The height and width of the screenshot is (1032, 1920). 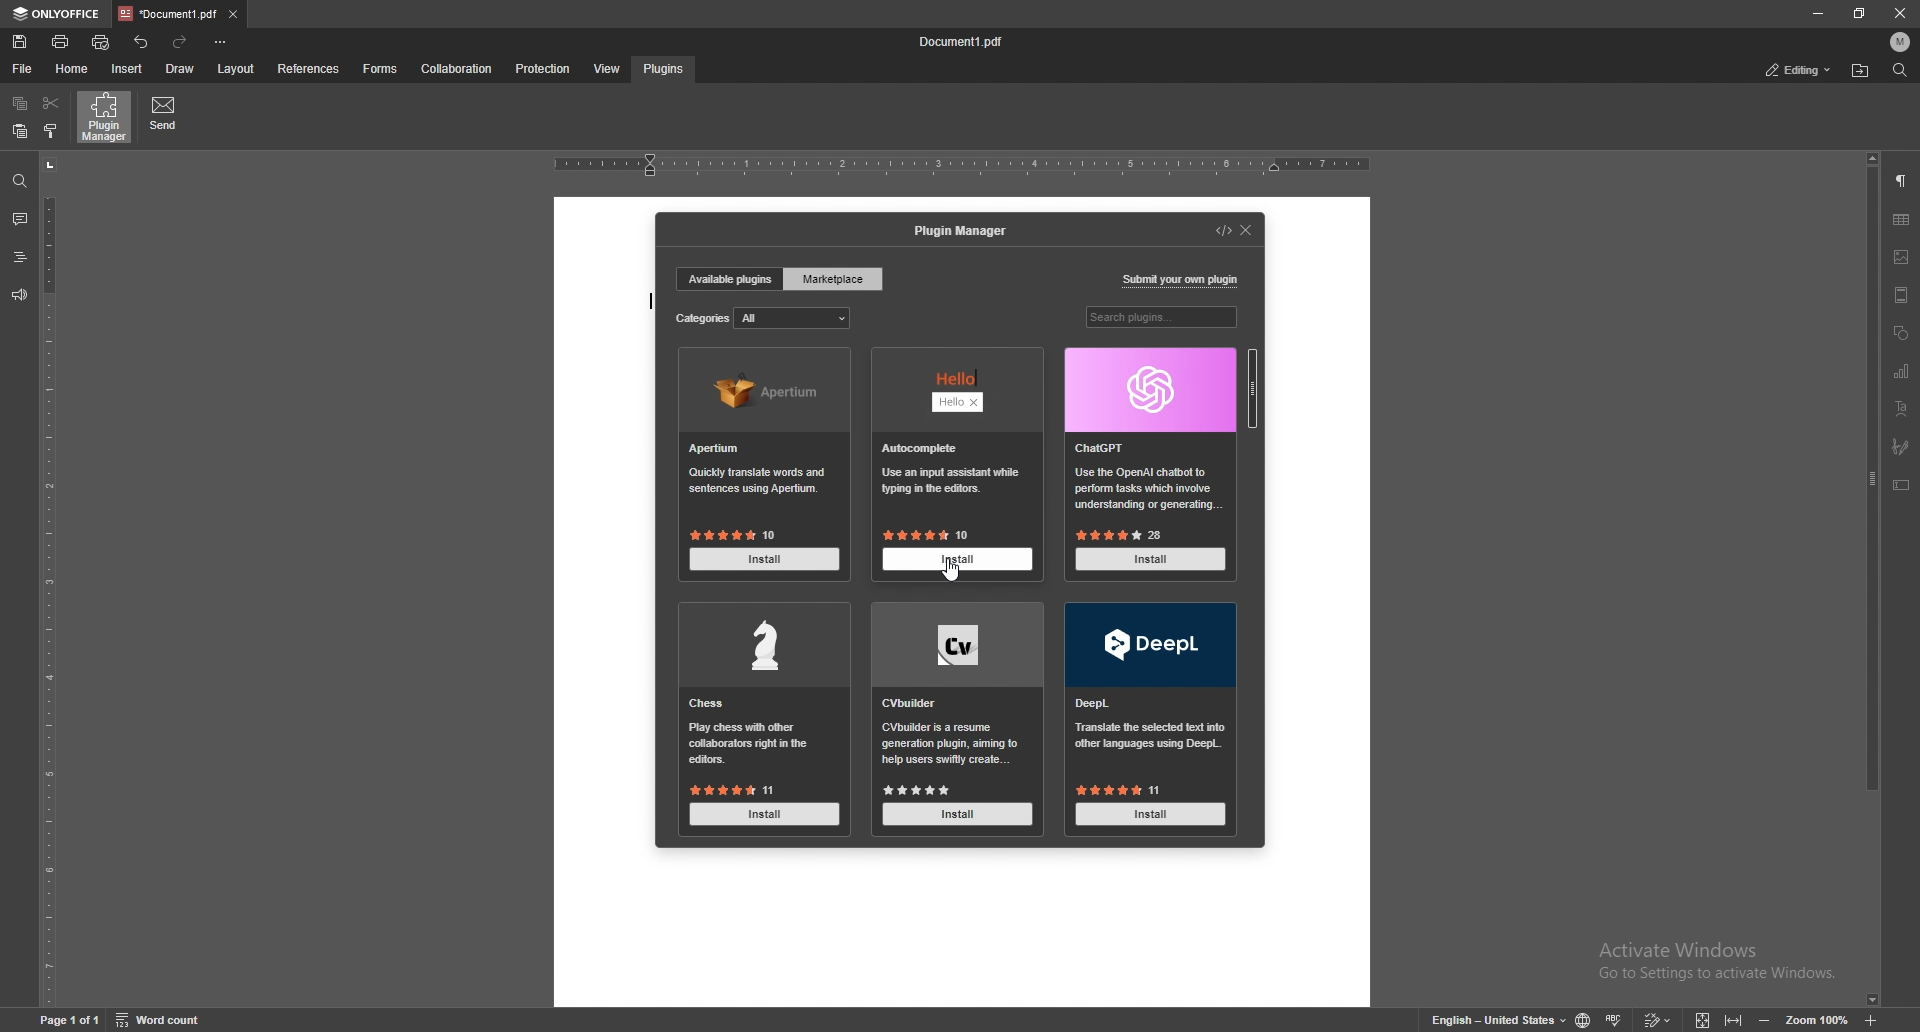 I want to click on chart, so click(x=1903, y=372).